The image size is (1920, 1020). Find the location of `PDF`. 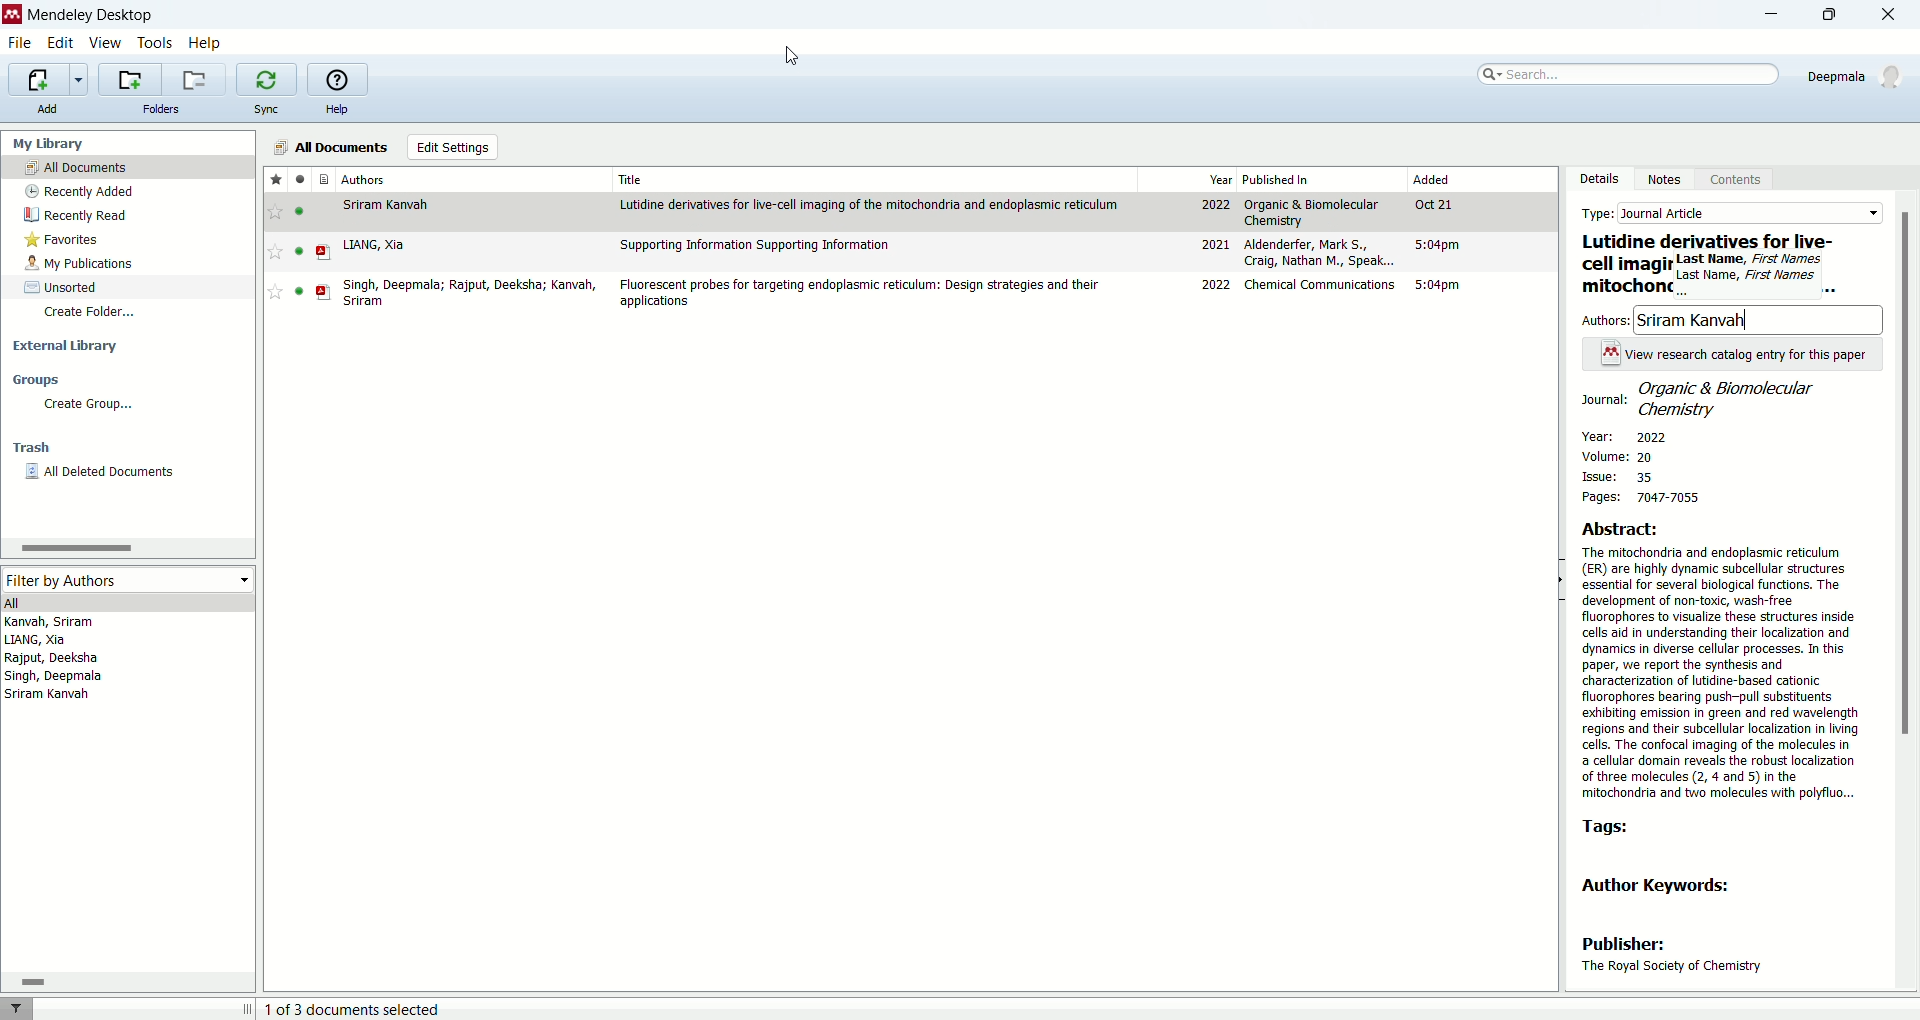

PDF is located at coordinates (328, 253).